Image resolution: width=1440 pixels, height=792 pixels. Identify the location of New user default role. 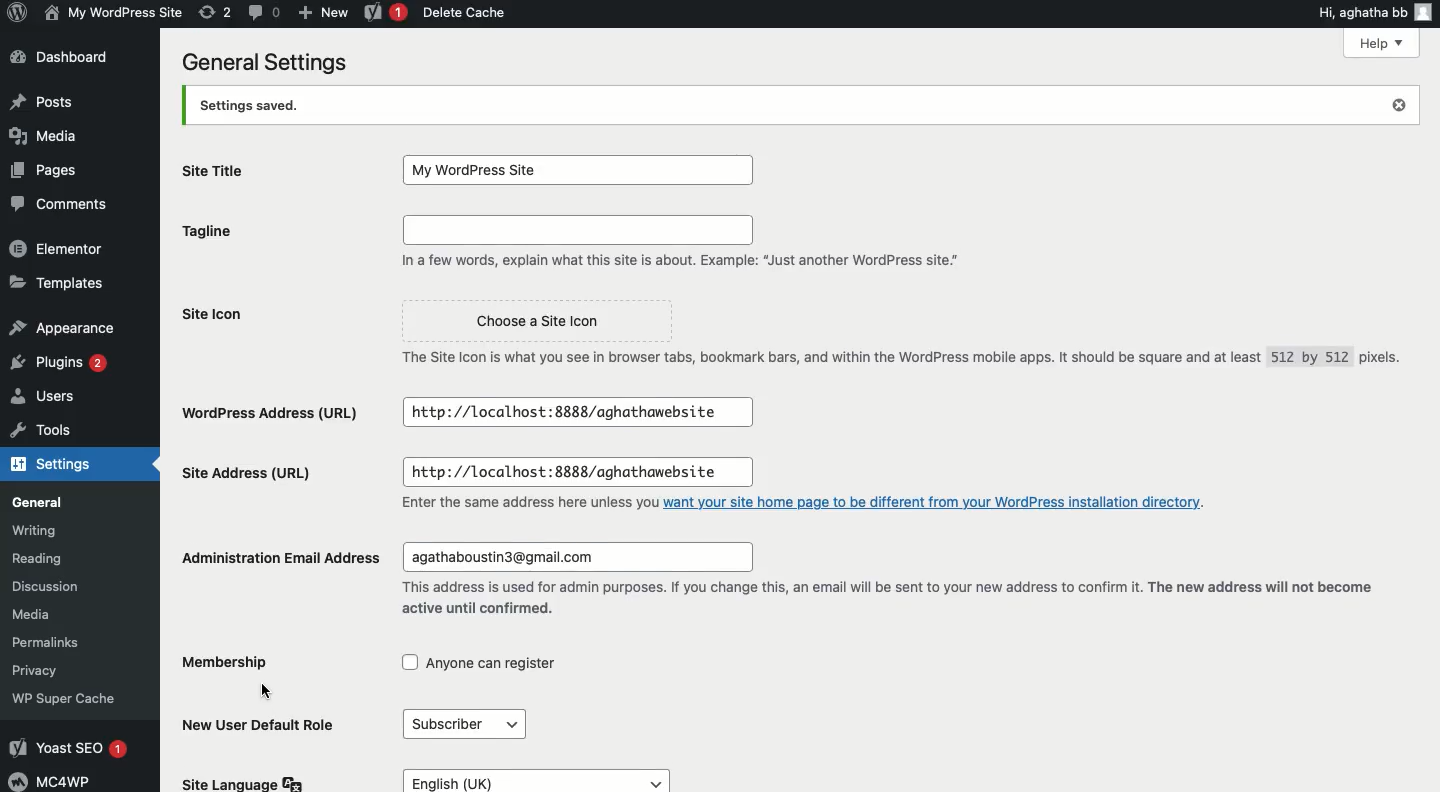
(258, 725).